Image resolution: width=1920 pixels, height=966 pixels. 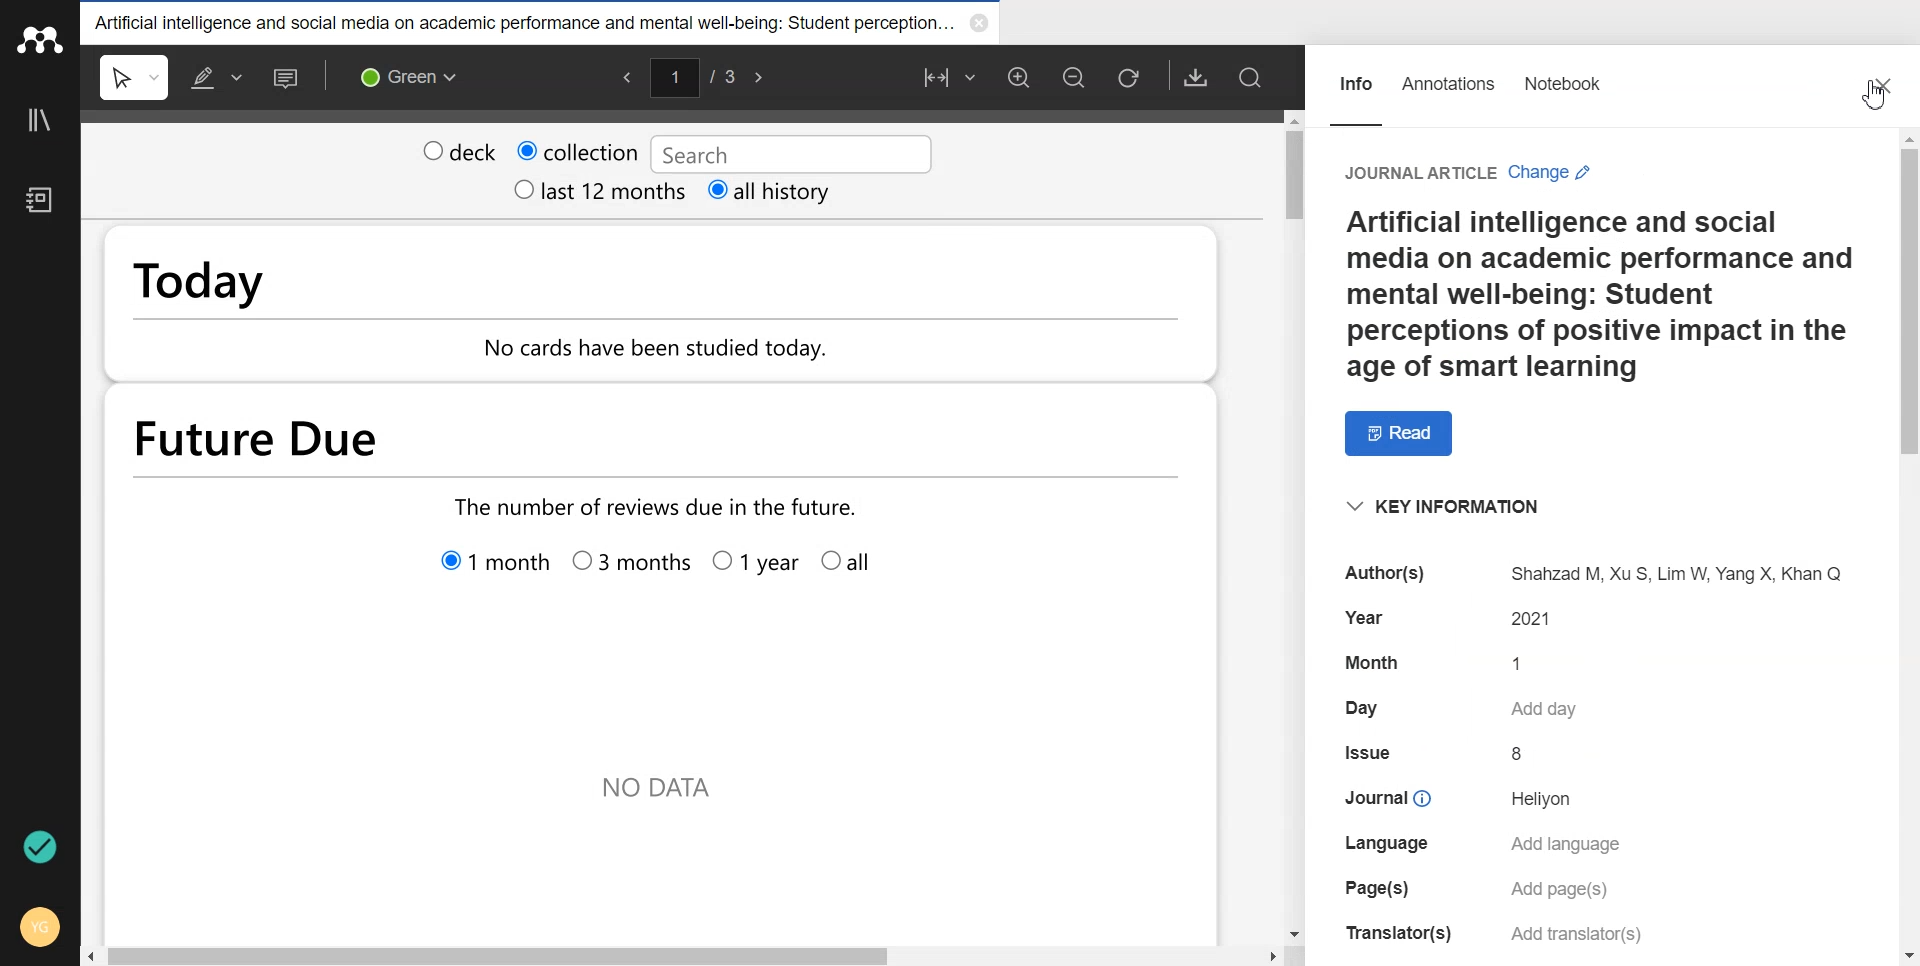 What do you see at coordinates (755, 566) in the screenshot?
I see `1 year` at bounding box center [755, 566].